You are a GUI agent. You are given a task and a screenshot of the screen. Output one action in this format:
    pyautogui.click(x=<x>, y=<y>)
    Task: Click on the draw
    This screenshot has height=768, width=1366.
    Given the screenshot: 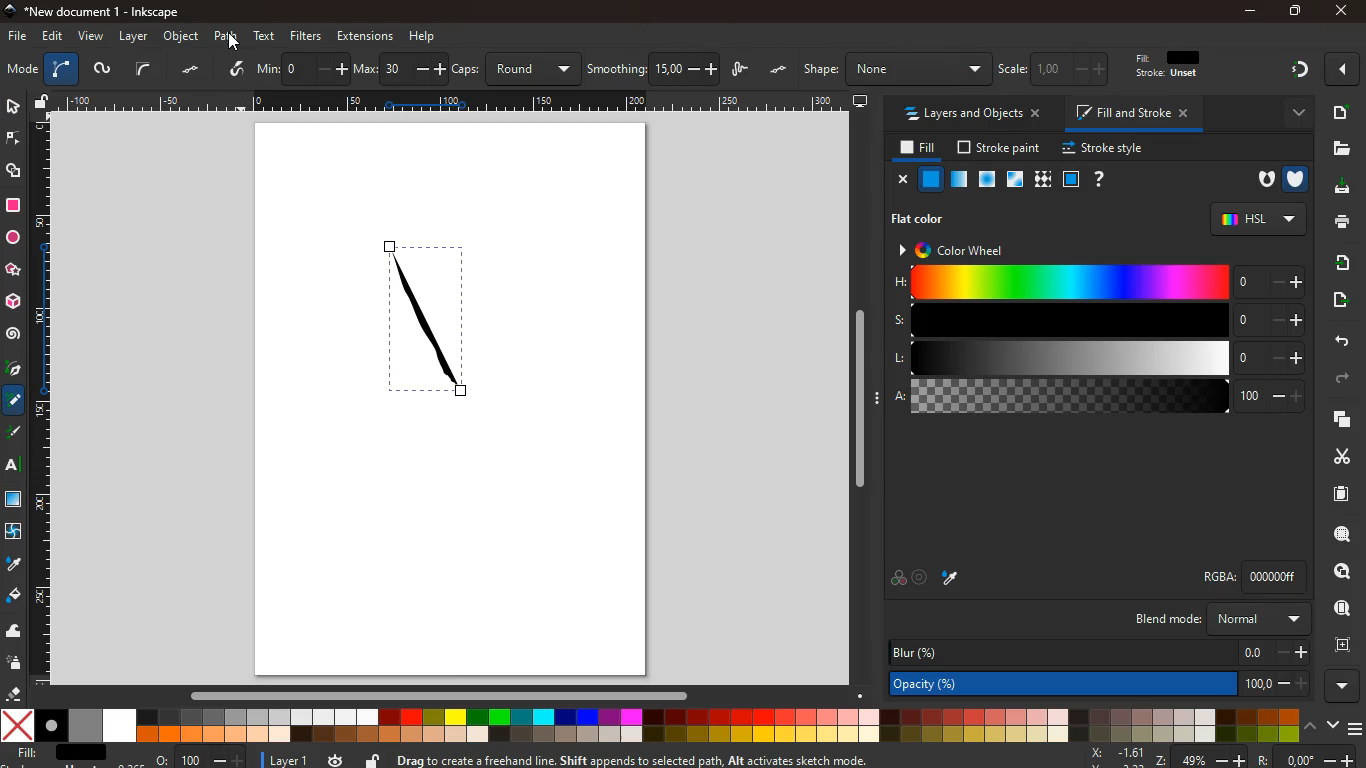 What is the action you would take?
    pyautogui.click(x=15, y=436)
    